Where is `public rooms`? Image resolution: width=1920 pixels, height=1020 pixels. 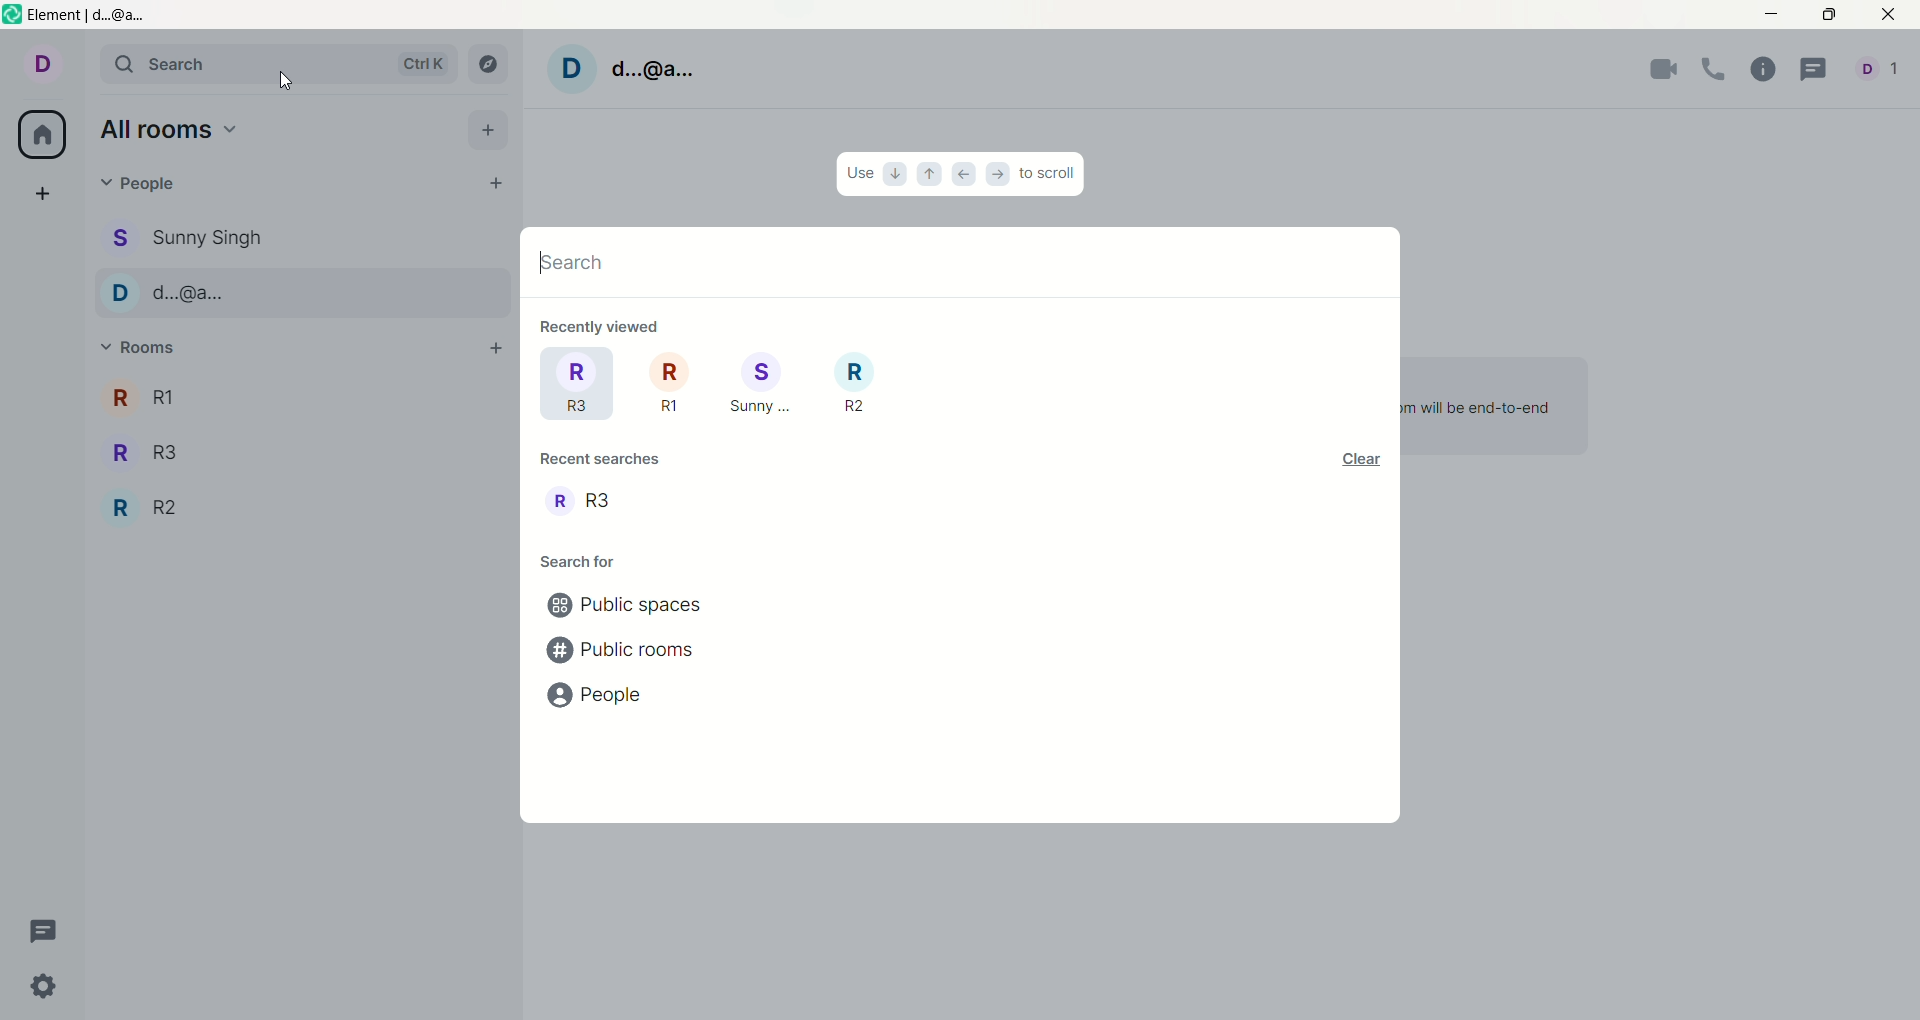 public rooms is located at coordinates (625, 651).